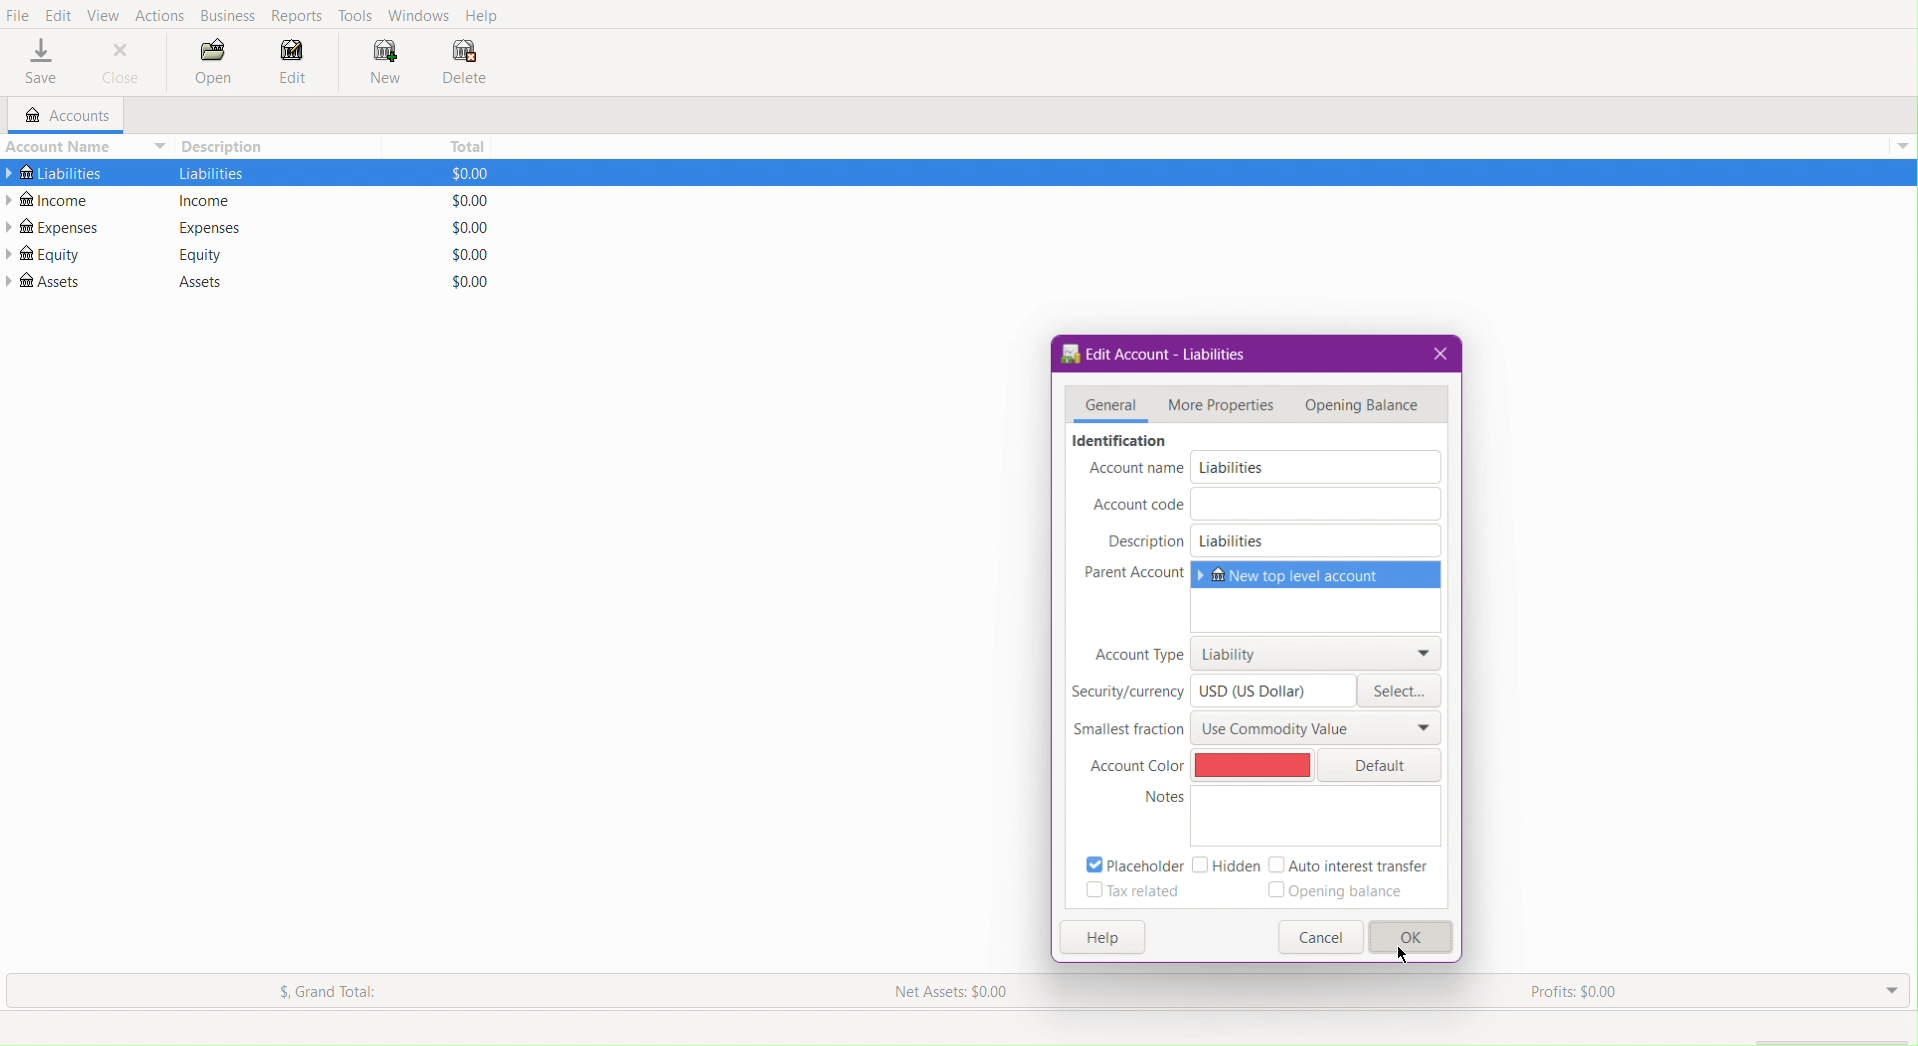 The height and width of the screenshot is (1046, 1918). I want to click on Total, so click(462, 143).